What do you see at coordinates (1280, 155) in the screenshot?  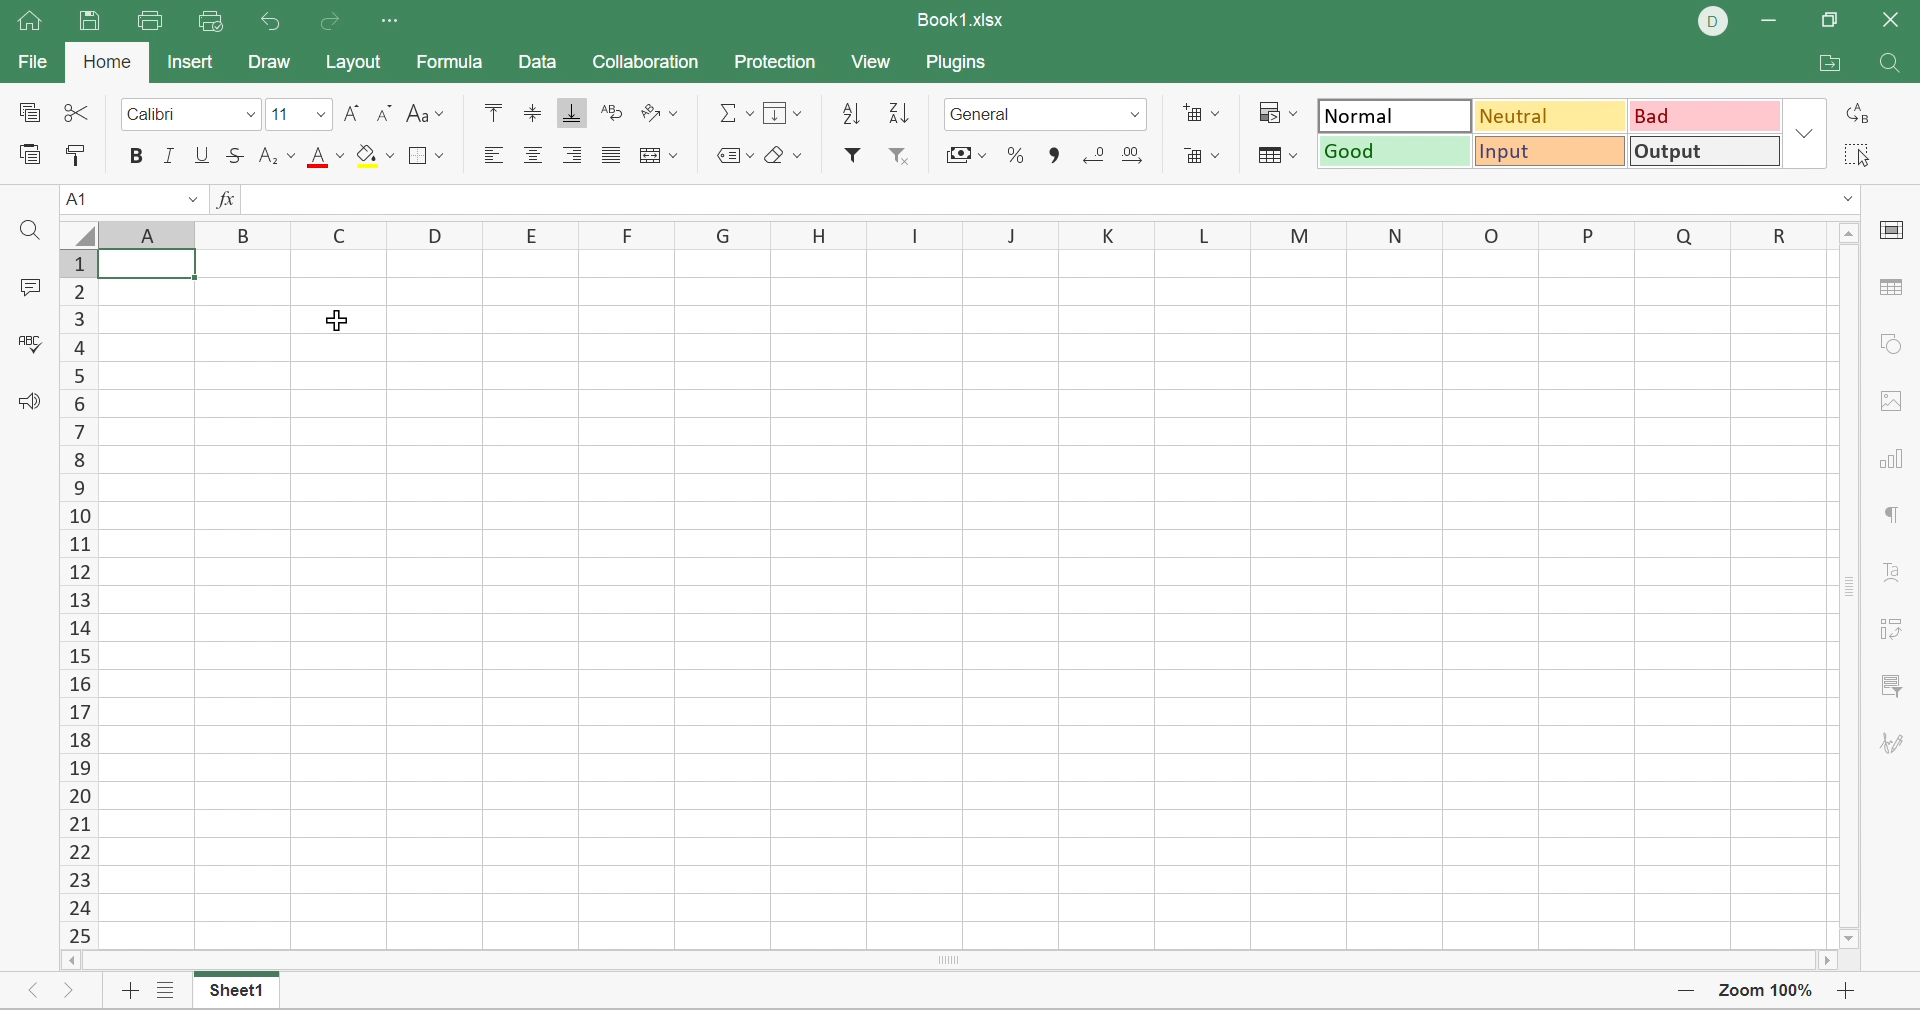 I see `Format table as template` at bounding box center [1280, 155].